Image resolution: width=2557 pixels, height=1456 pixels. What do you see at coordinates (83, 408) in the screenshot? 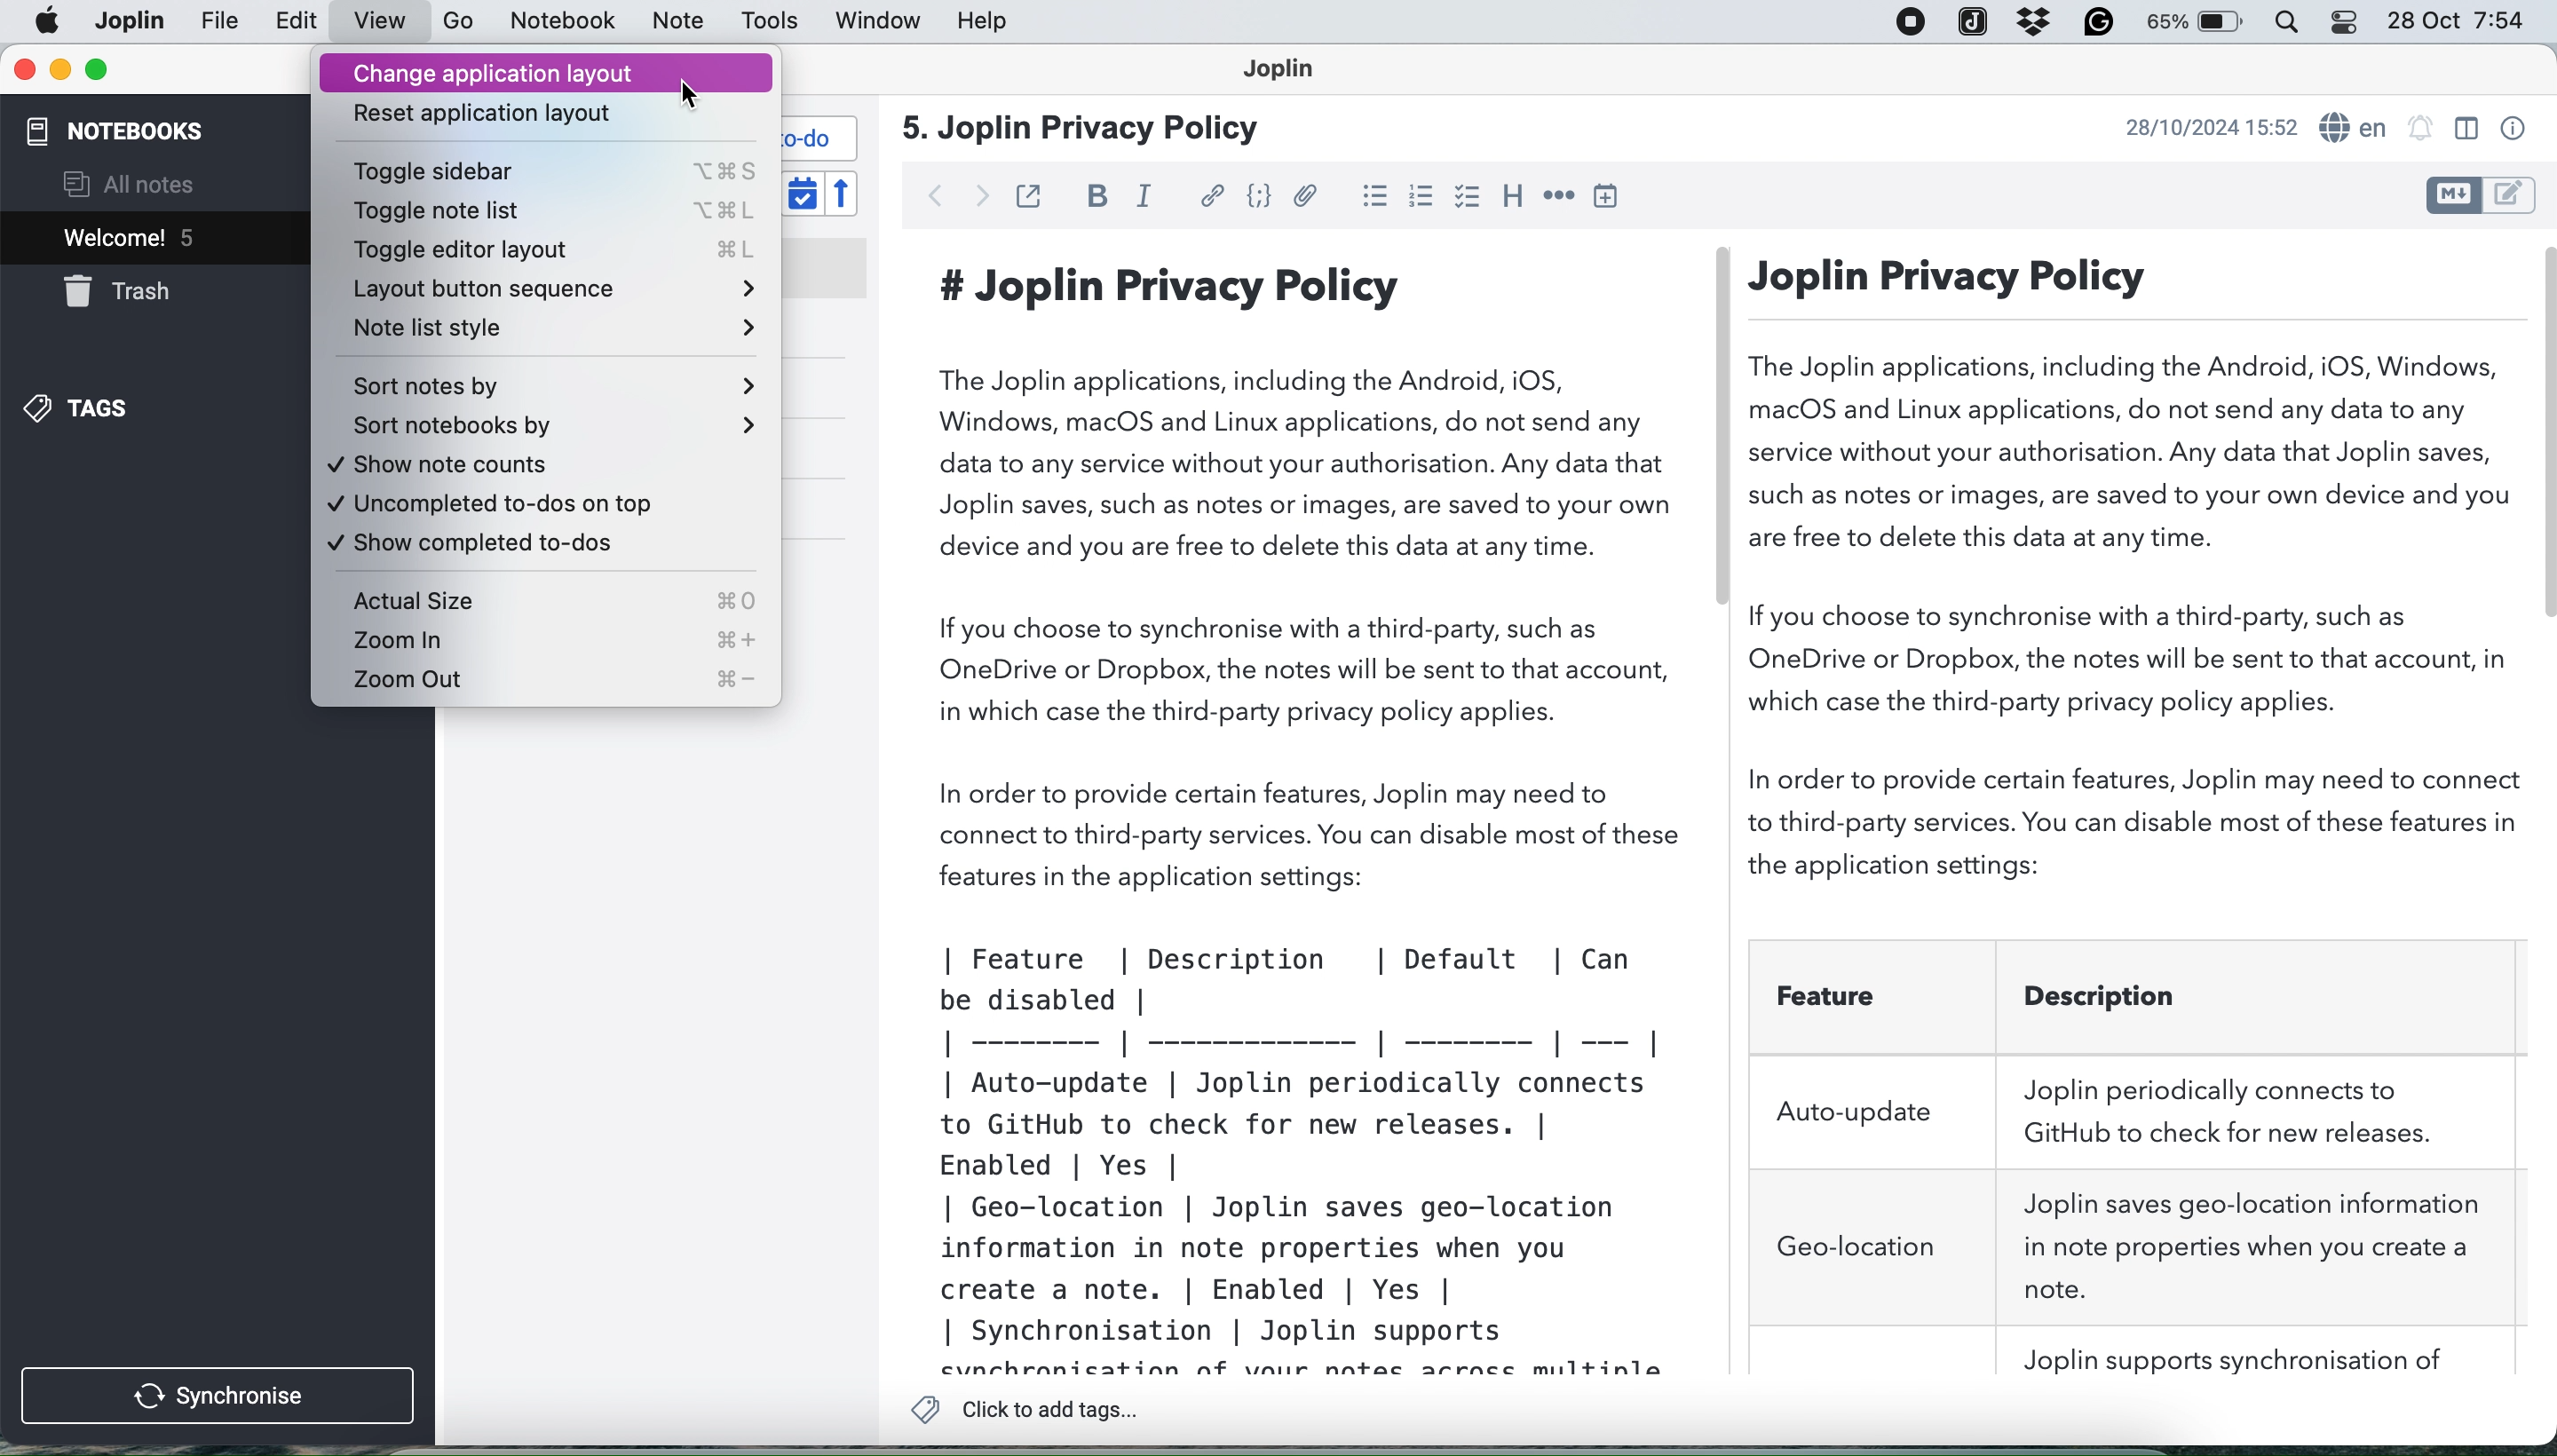
I see `tags` at bounding box center [83, 408].